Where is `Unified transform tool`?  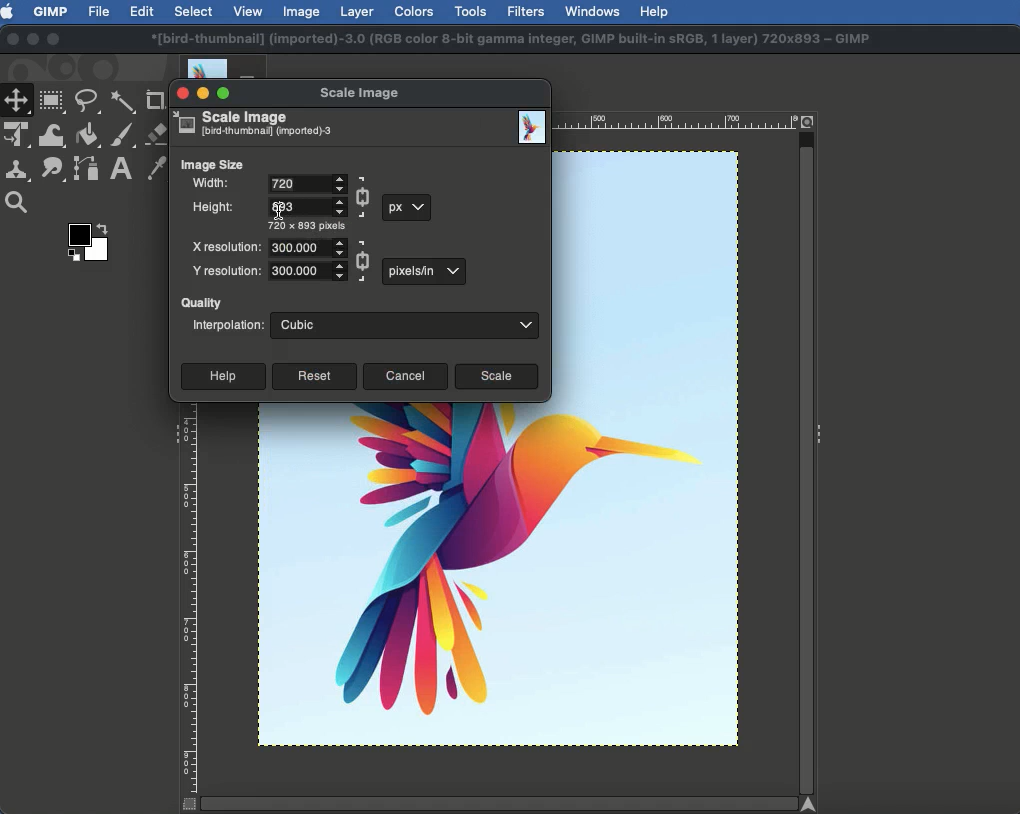
Unified transform tool is located at coordinates (17, 133).